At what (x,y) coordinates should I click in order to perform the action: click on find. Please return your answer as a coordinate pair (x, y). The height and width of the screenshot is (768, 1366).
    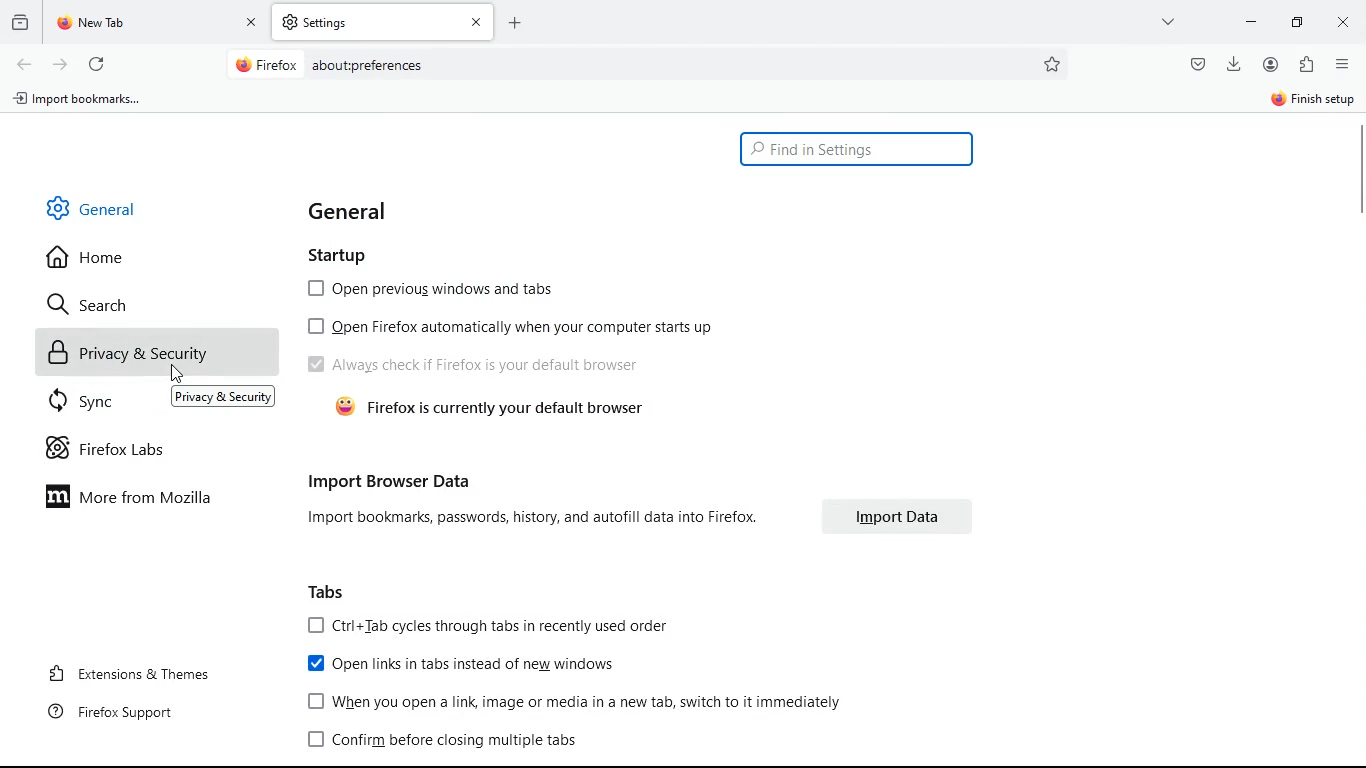
    Looking at the image, I should click on (856, 150).